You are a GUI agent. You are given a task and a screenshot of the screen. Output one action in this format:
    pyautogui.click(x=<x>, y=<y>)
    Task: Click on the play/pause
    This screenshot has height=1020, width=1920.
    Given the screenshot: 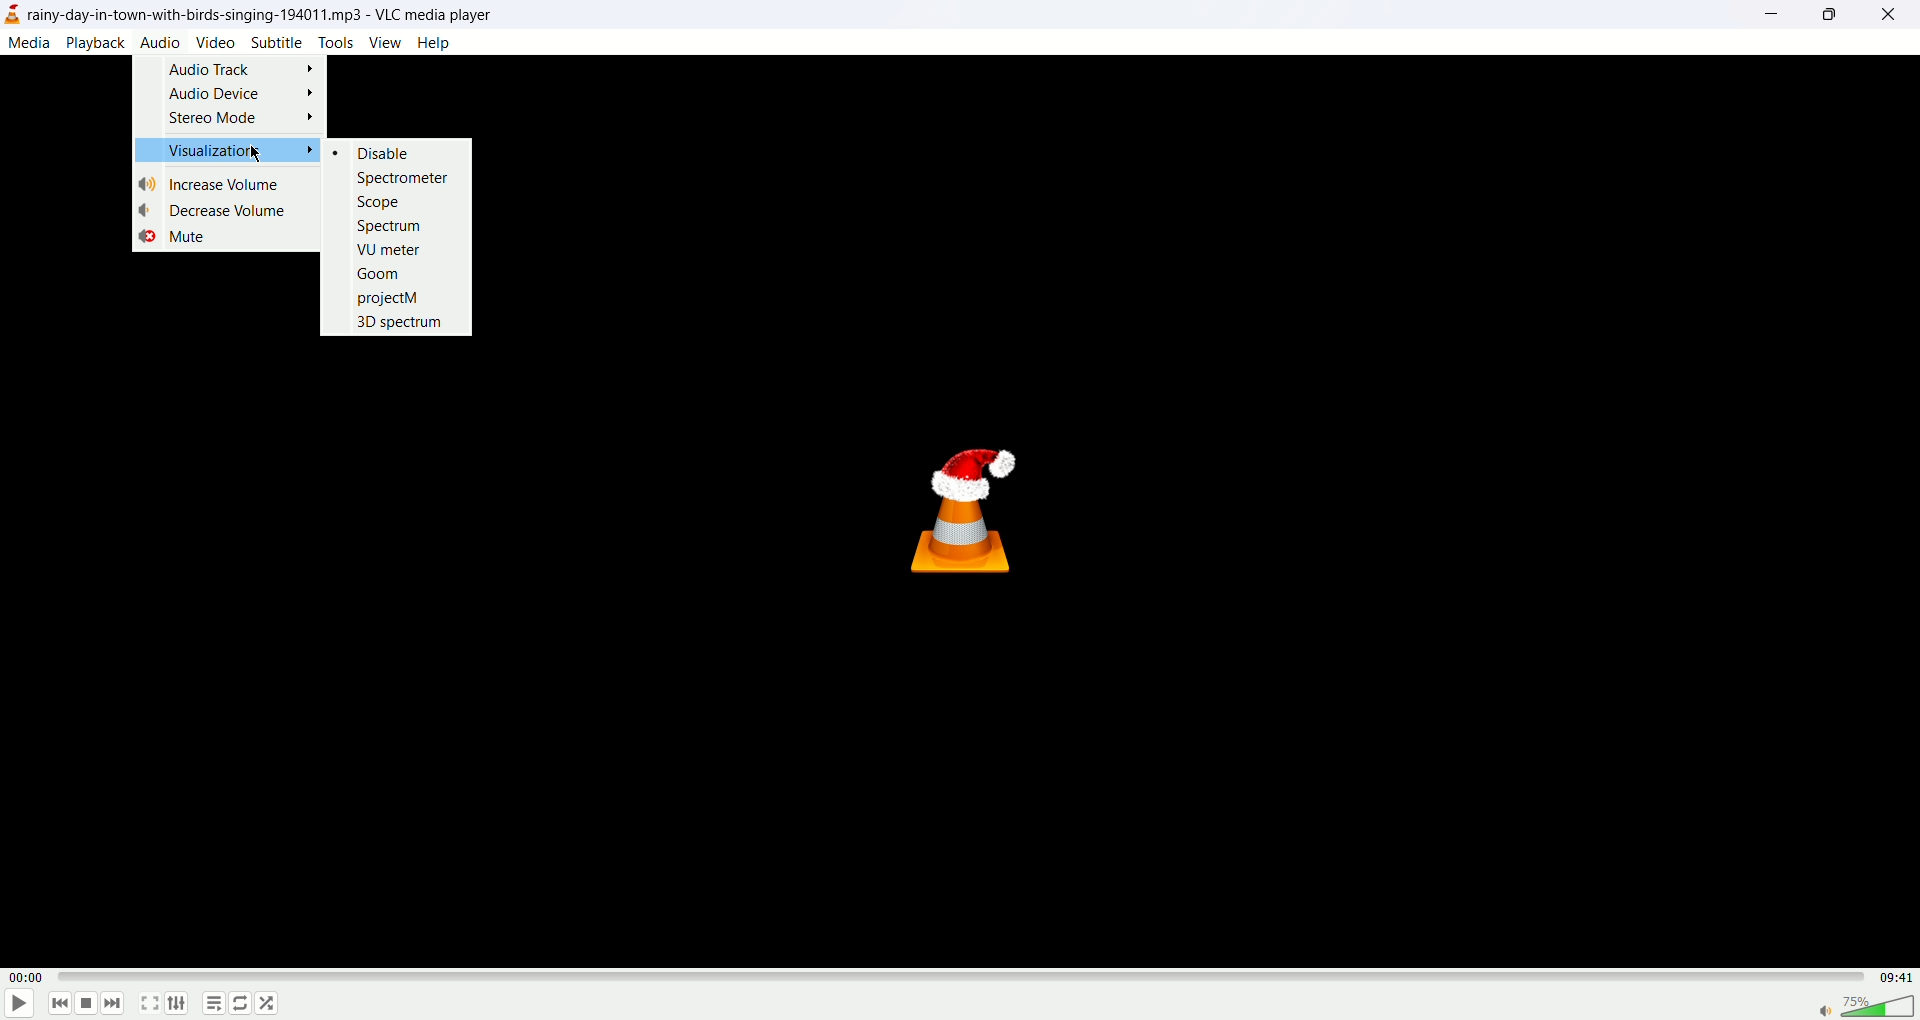 What is the action you would take?
    pyautogui.click(x=19, y=1005)
    